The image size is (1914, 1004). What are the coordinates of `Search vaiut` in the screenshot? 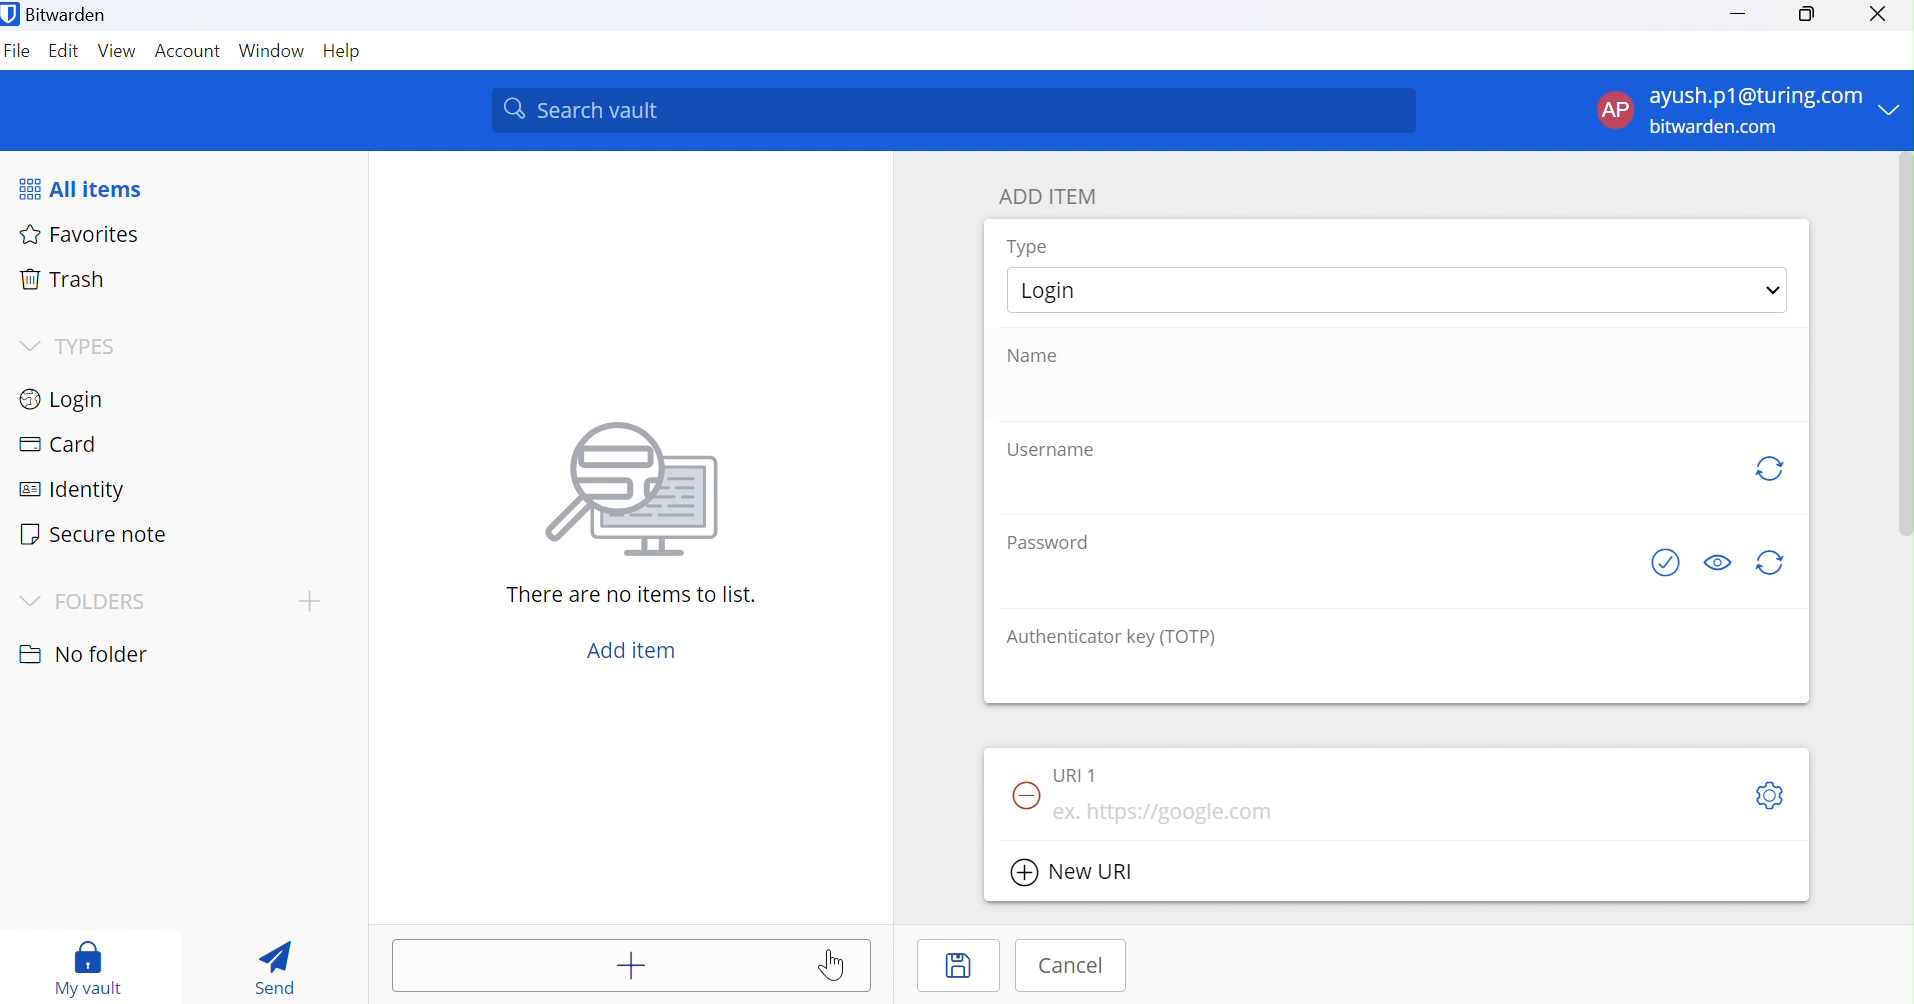 It's located at (954, 111).